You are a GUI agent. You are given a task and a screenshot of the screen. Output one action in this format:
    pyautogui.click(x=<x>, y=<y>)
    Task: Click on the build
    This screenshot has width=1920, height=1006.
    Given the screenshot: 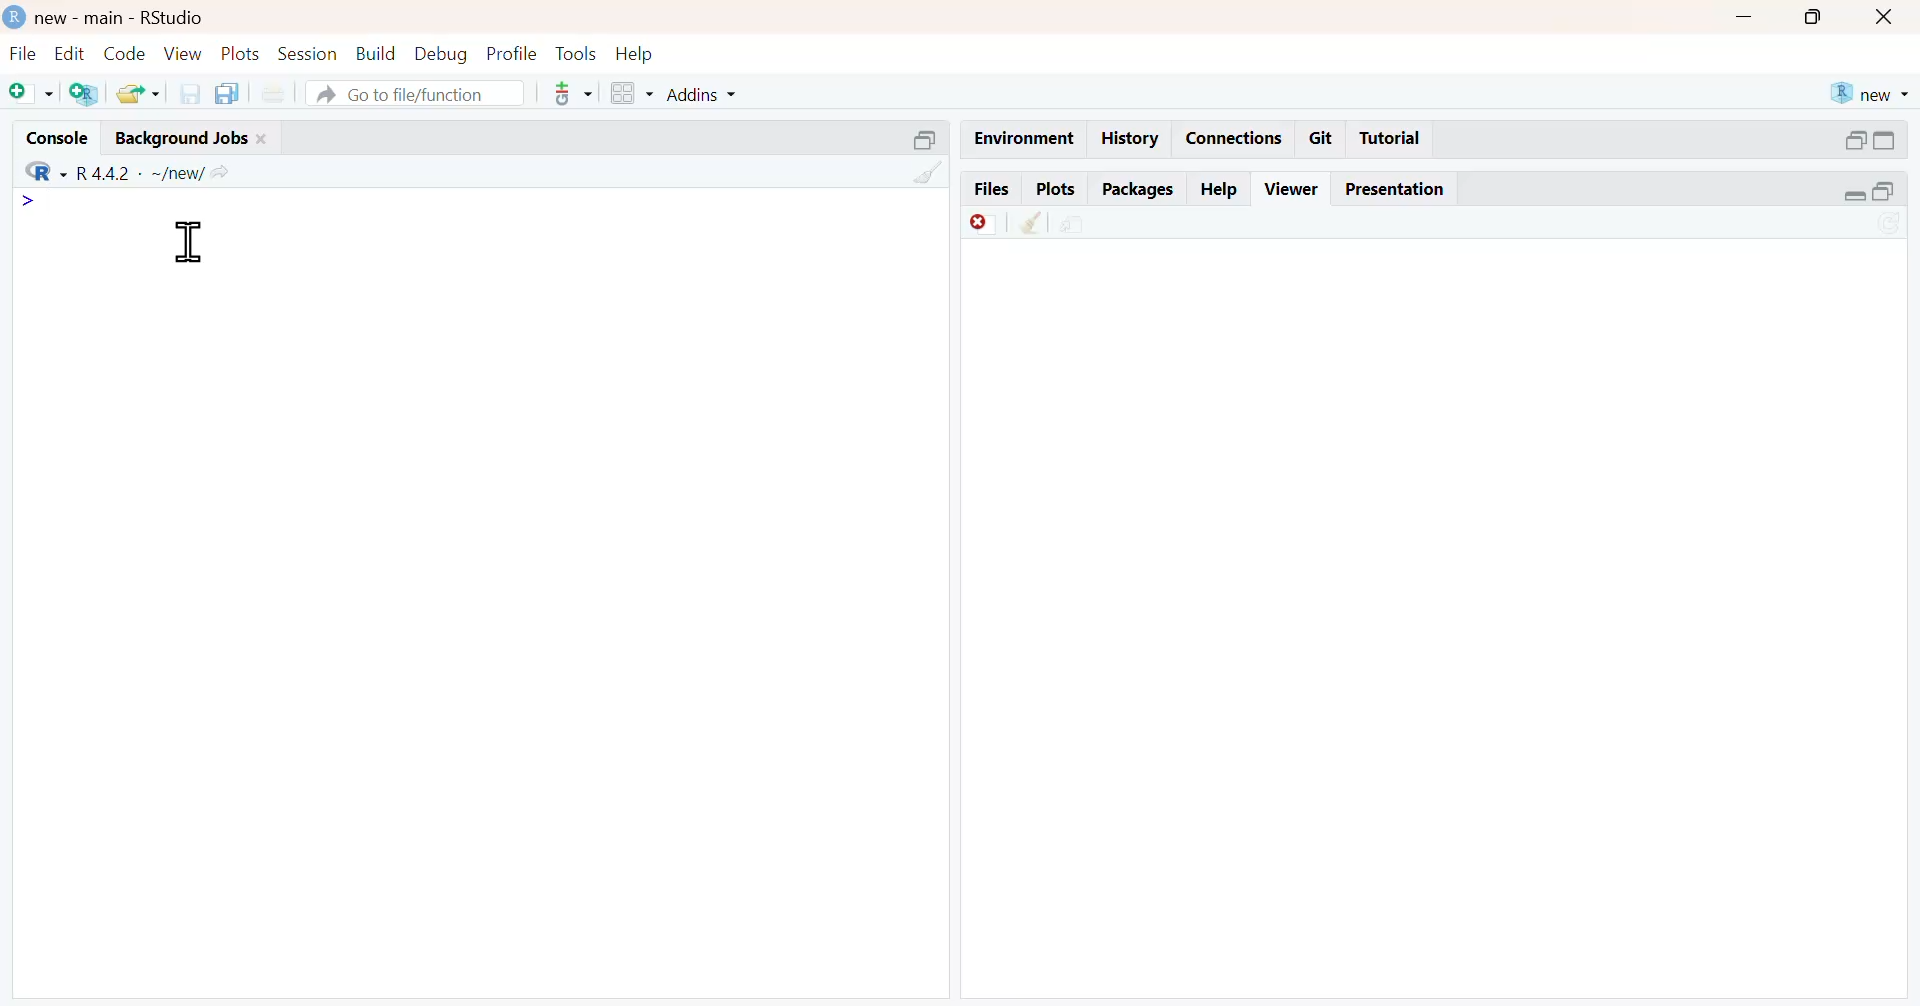 What is the action you would take?
    pyautogui.click(x=377, y=53)
    